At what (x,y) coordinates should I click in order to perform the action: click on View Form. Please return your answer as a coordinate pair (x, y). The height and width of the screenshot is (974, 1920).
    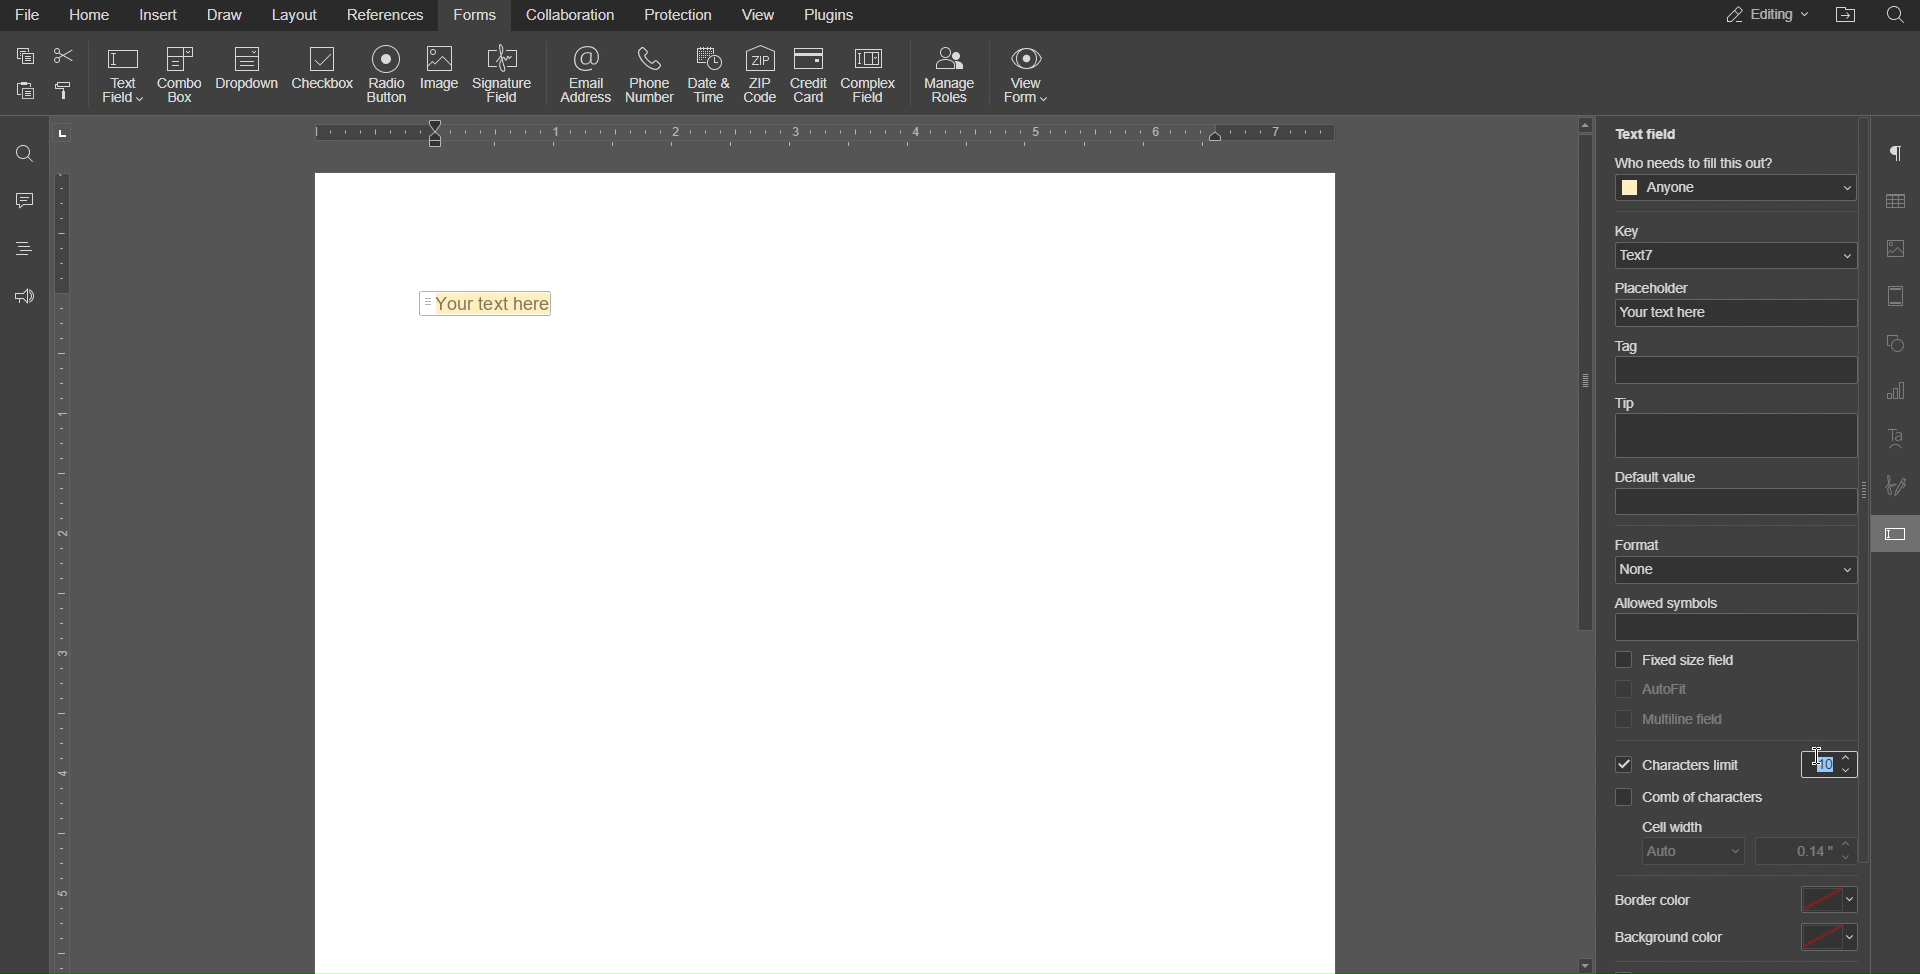
    Looking at the image, I should click on (1031, 72).